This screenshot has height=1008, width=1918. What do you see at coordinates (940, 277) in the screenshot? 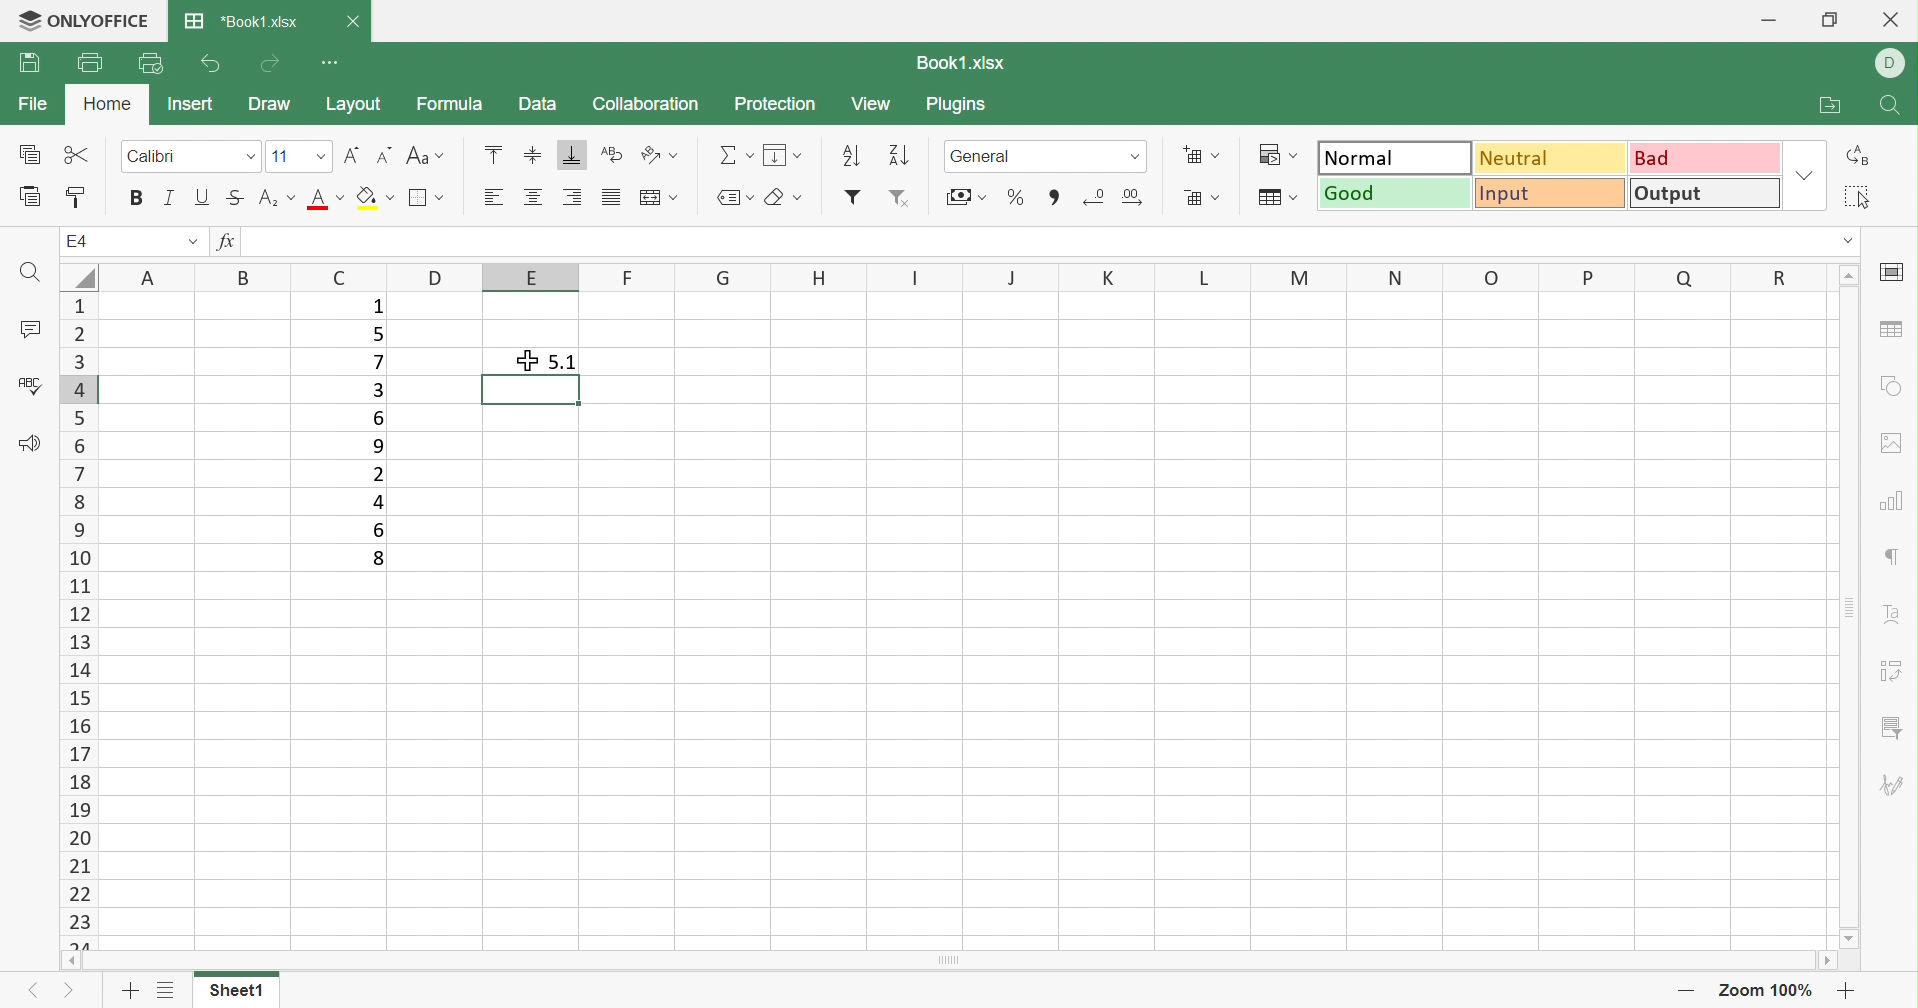
I see `Column names` at bounding box center [940, 277].